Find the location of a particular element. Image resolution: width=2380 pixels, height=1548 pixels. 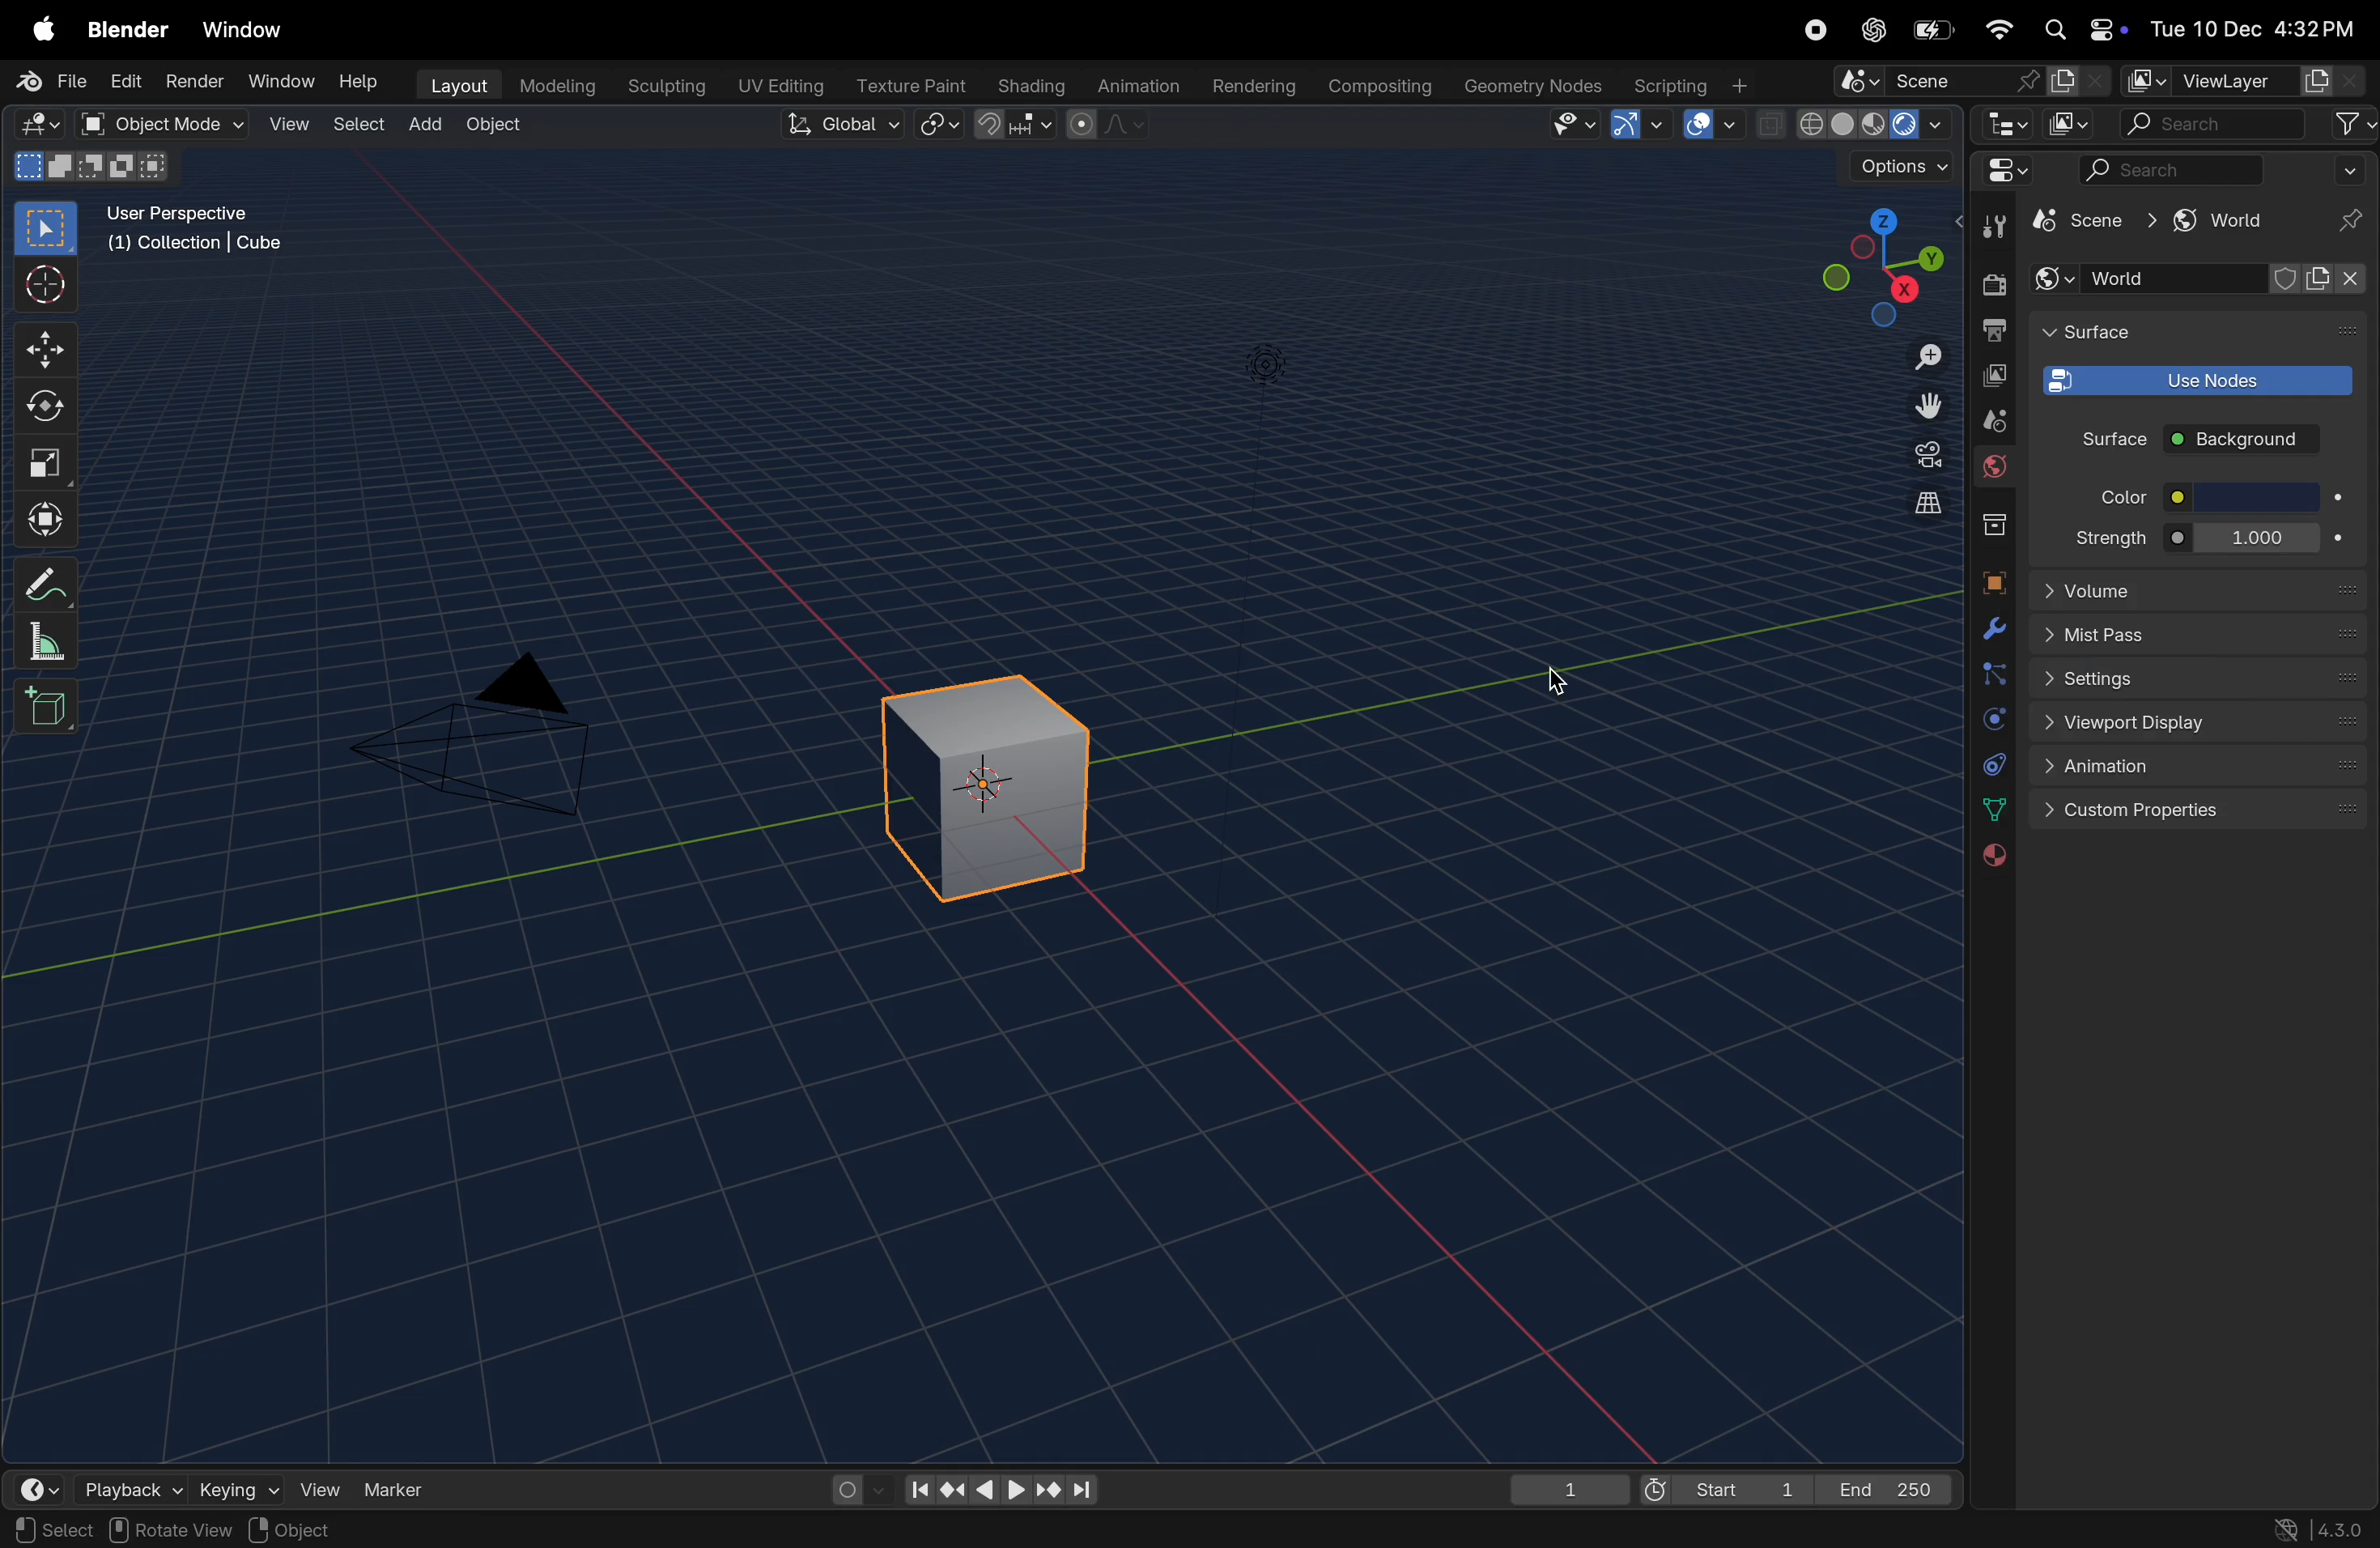

 is located at coordinates (1266, 370).